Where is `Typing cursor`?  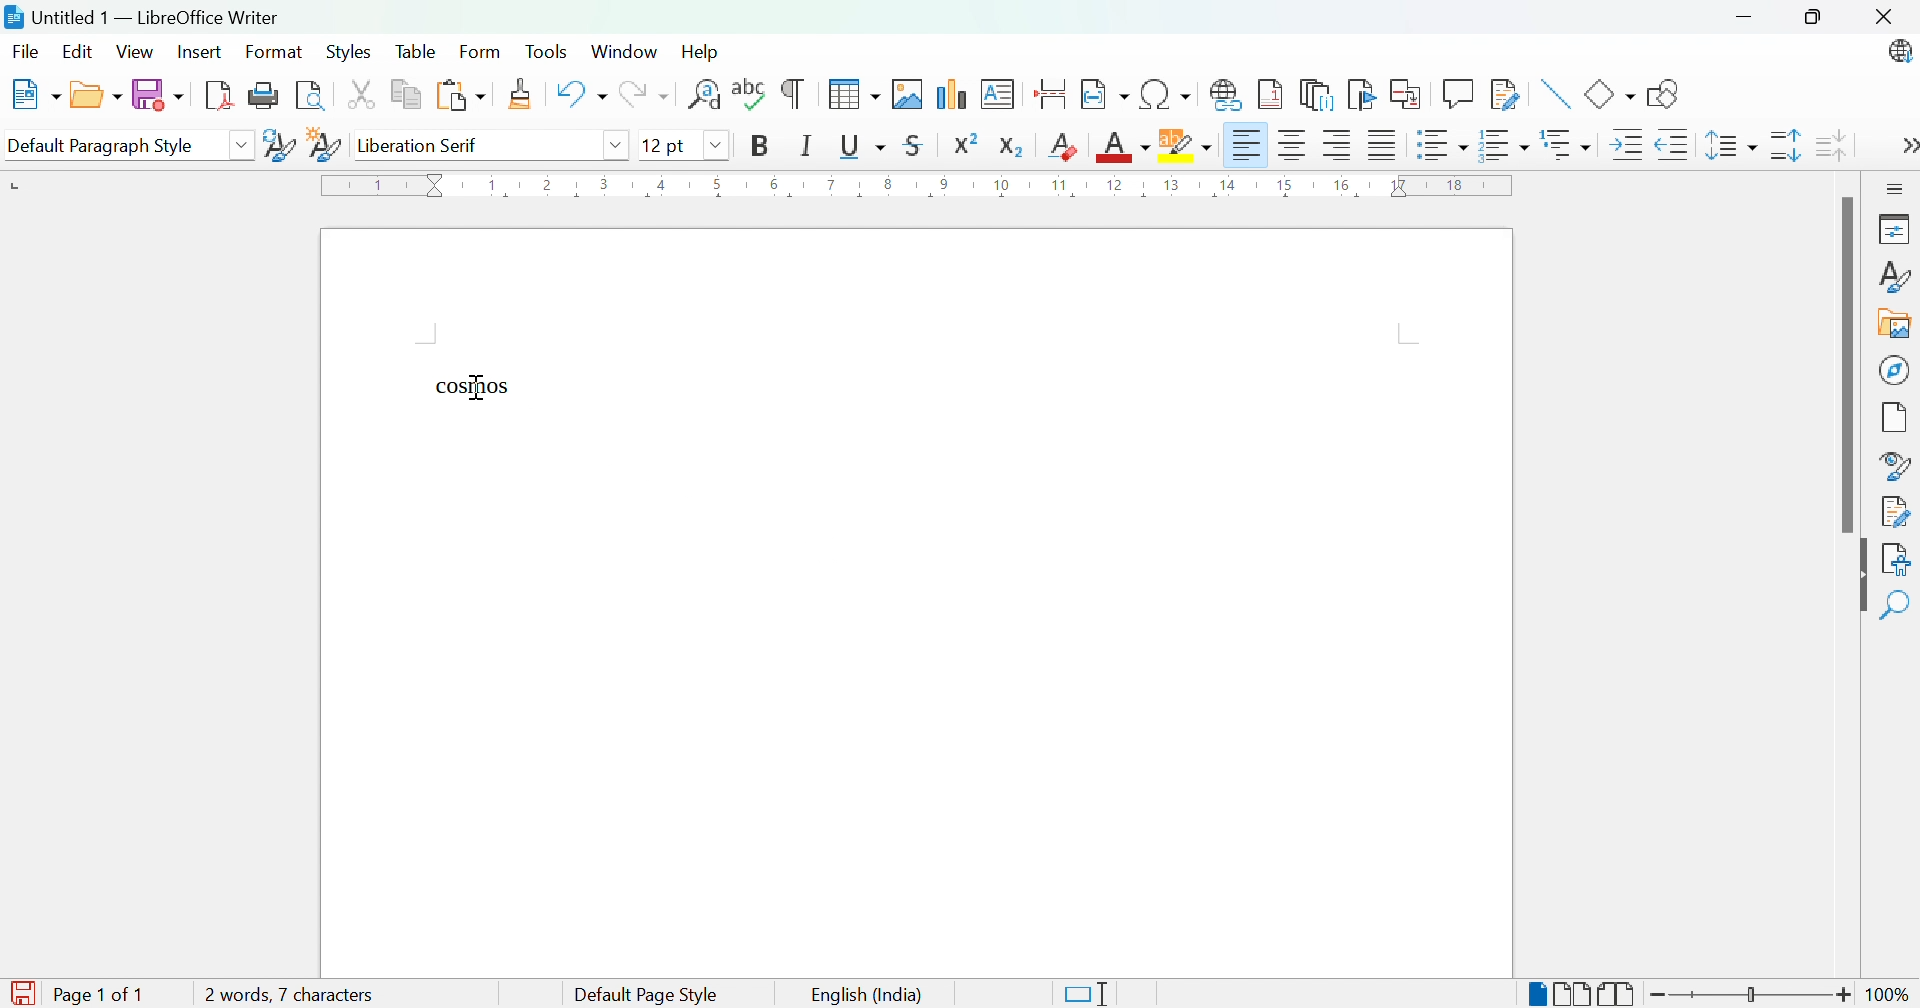 Typing cursor is located at coordinates (465, 390).